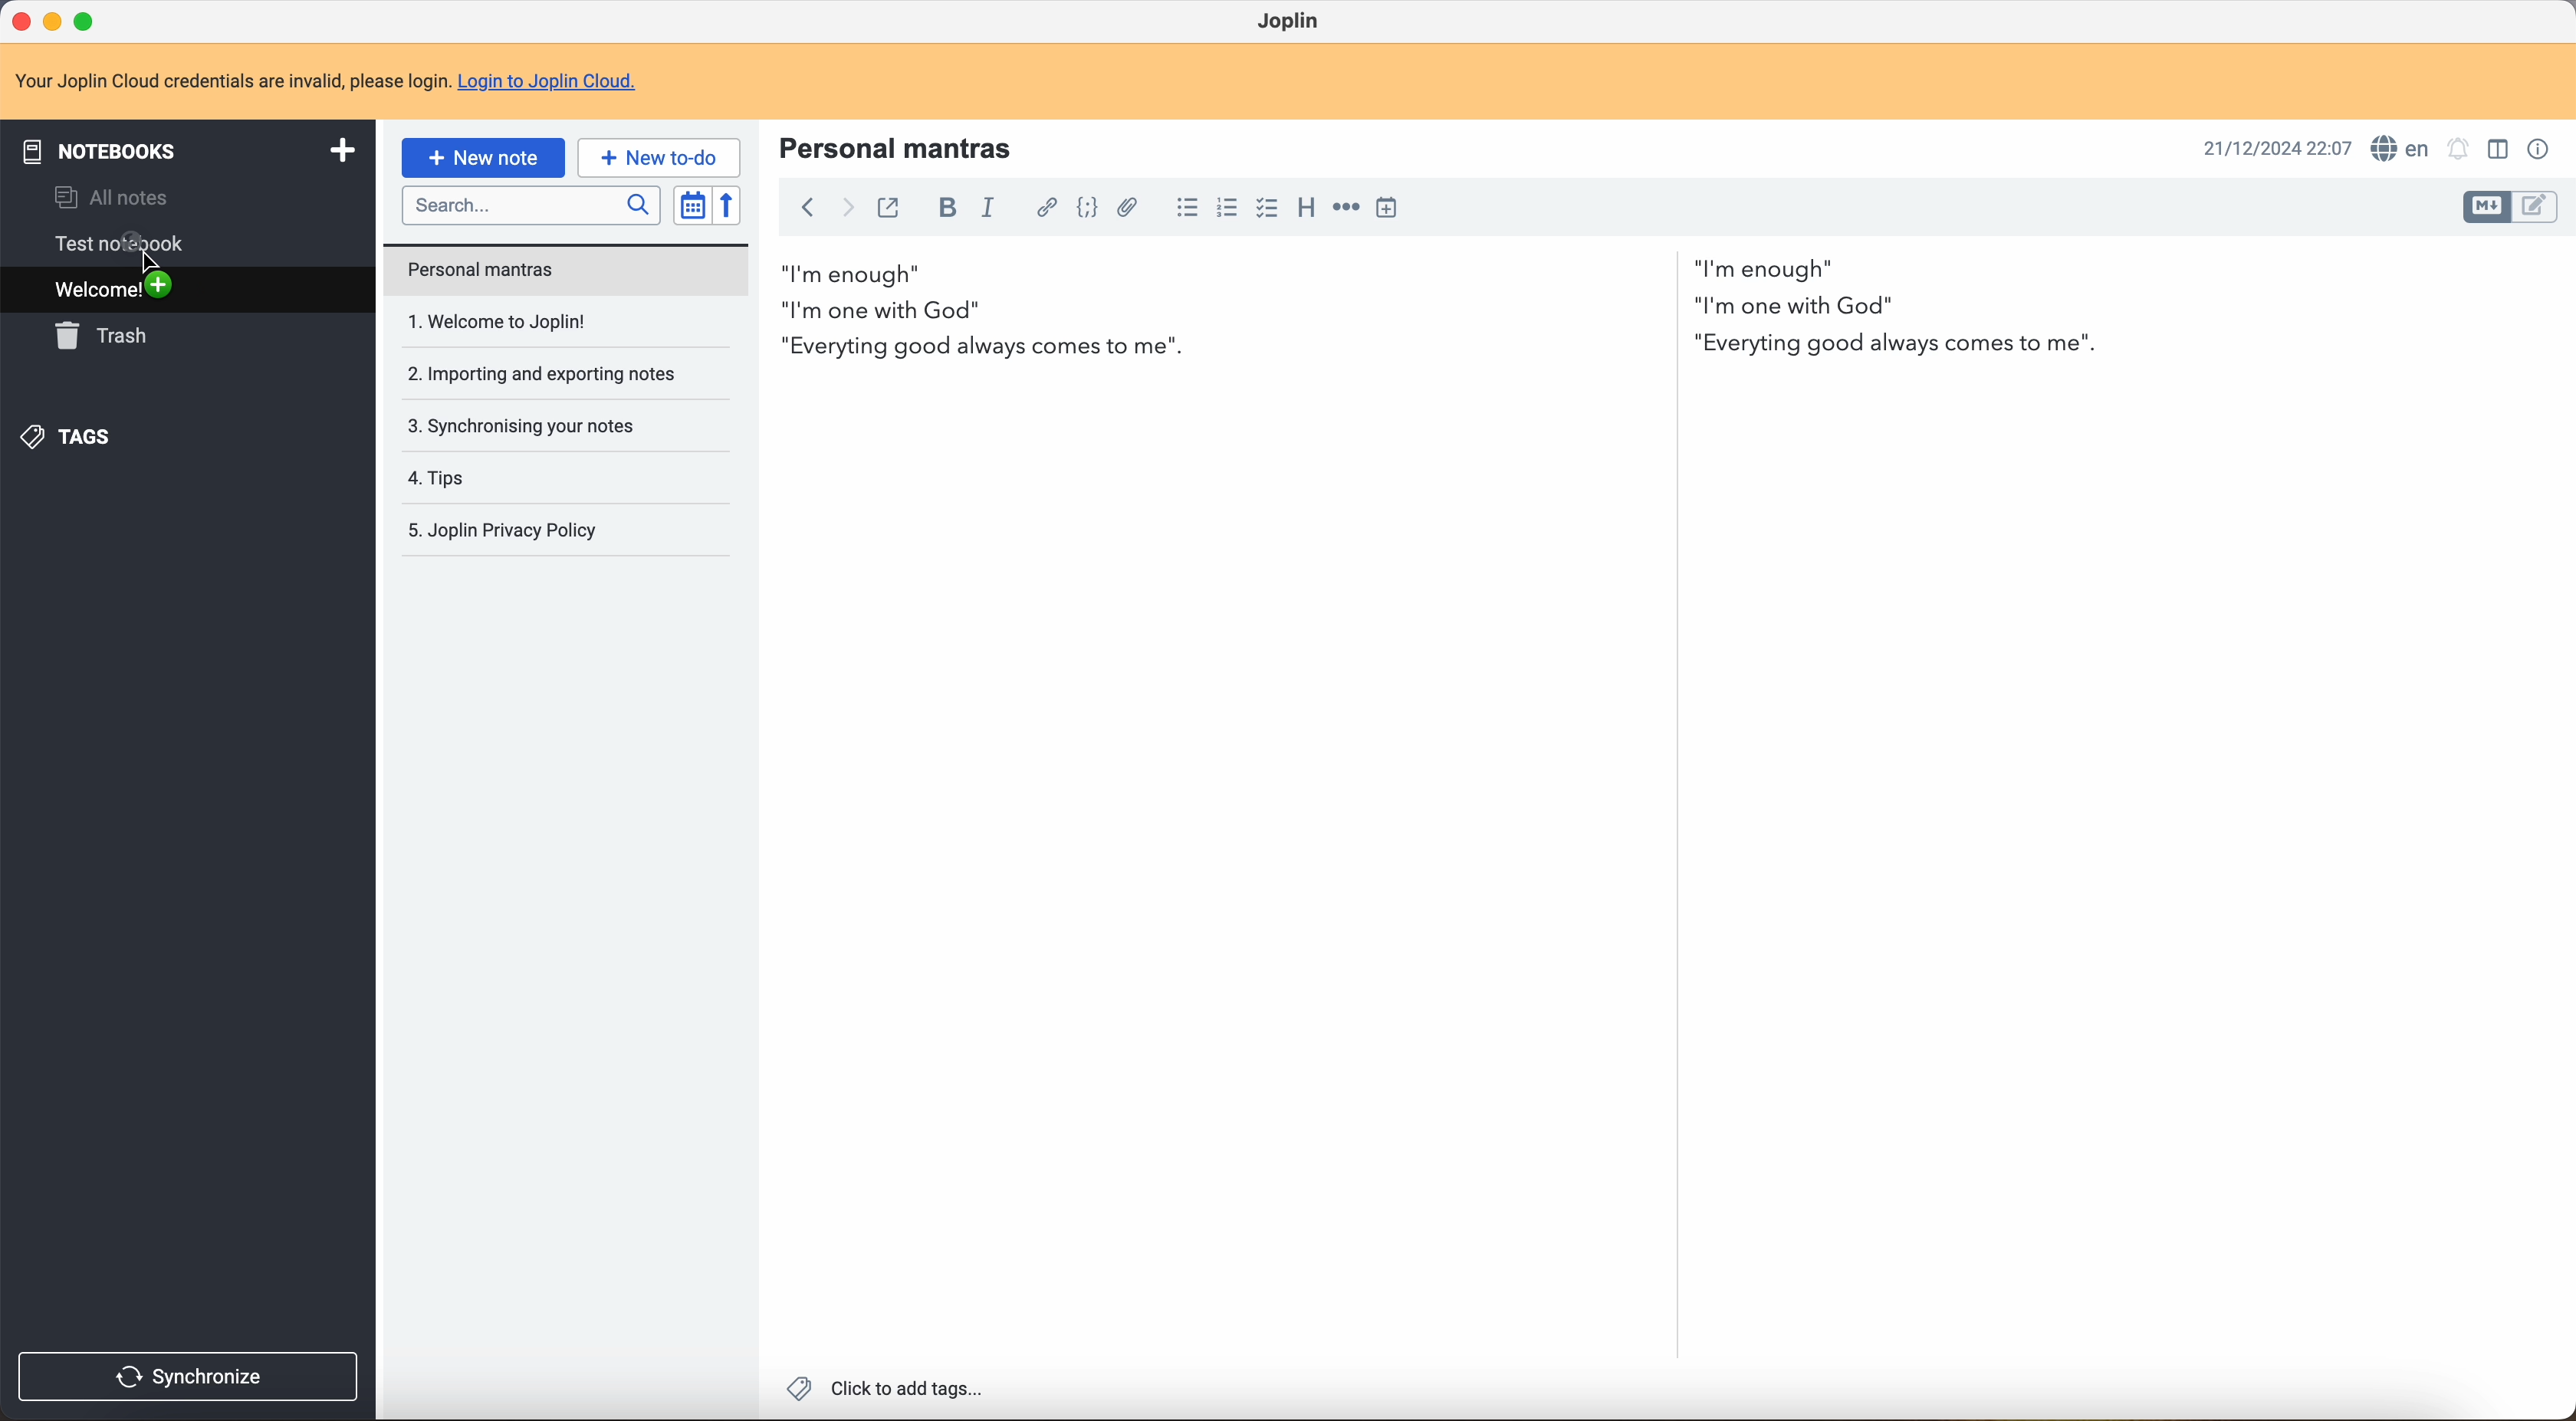 Image resolution: width=2576 pixels, height=1421 pixels. I want to click on toggle editor layout, so click(2486, 208).